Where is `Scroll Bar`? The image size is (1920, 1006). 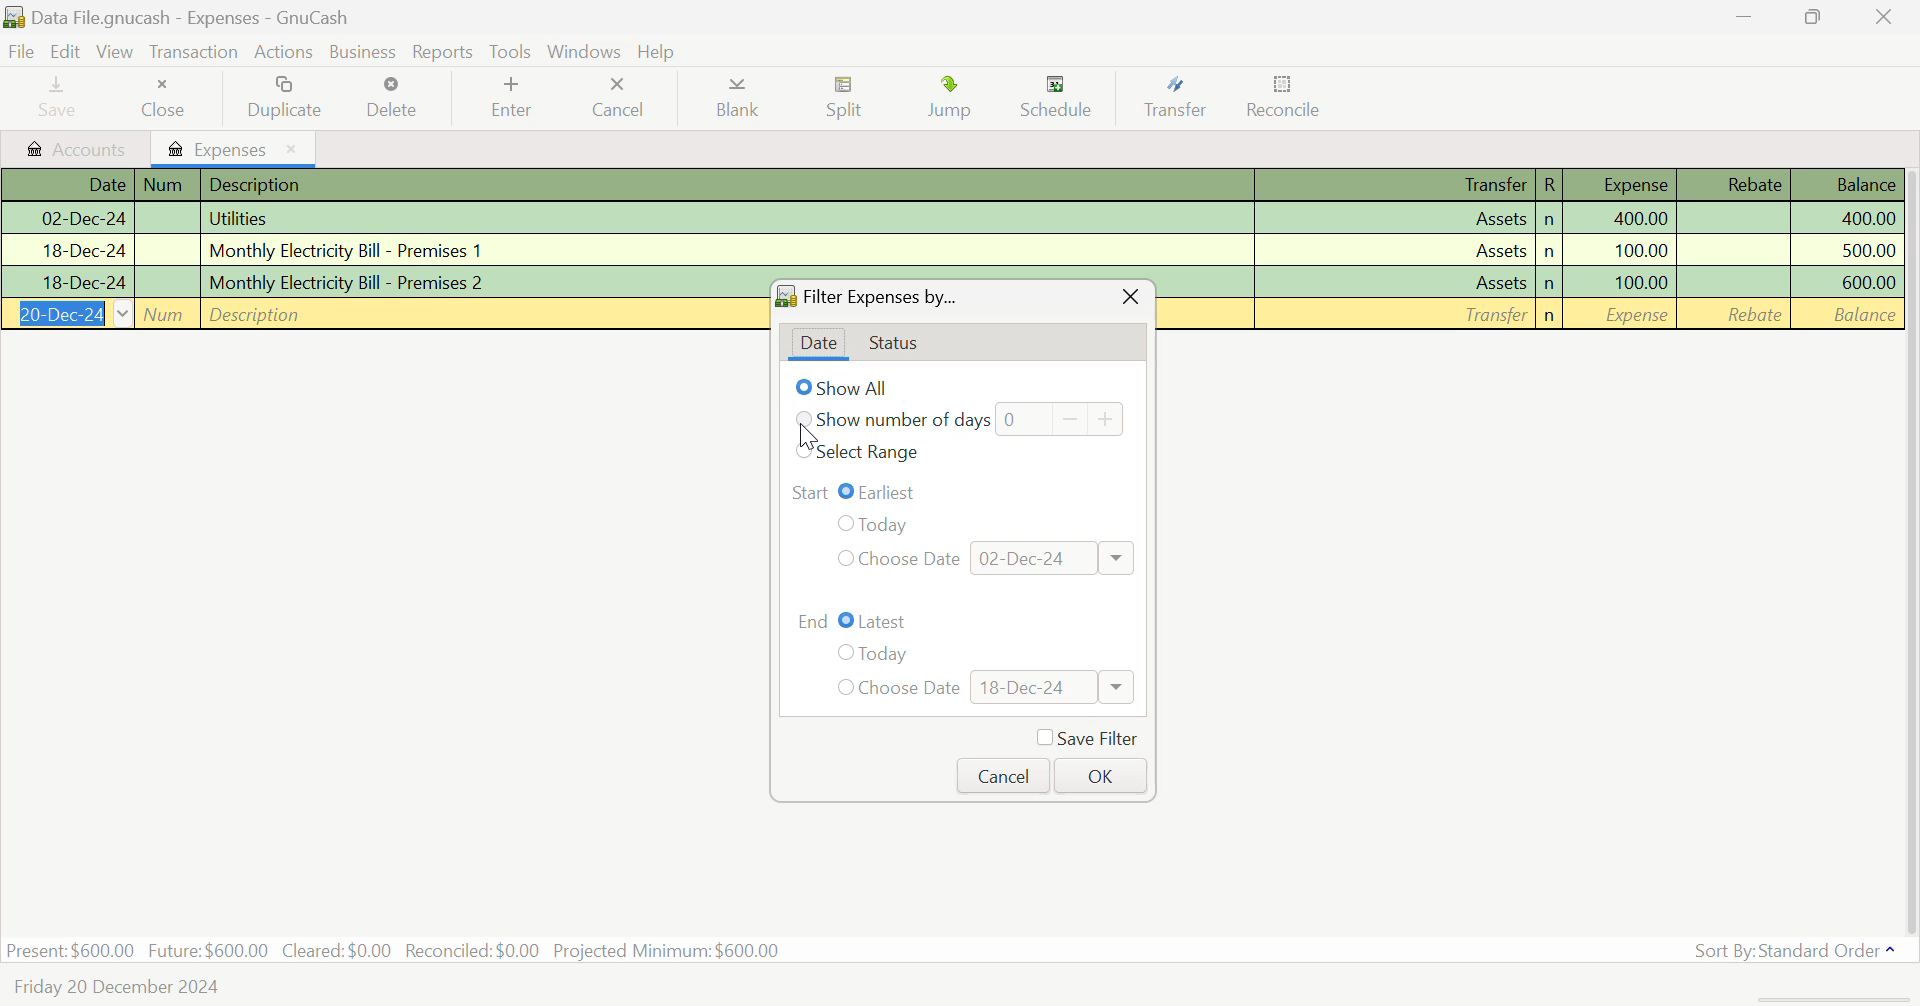
Scroll Bar is located at coordinates (1908, 550).